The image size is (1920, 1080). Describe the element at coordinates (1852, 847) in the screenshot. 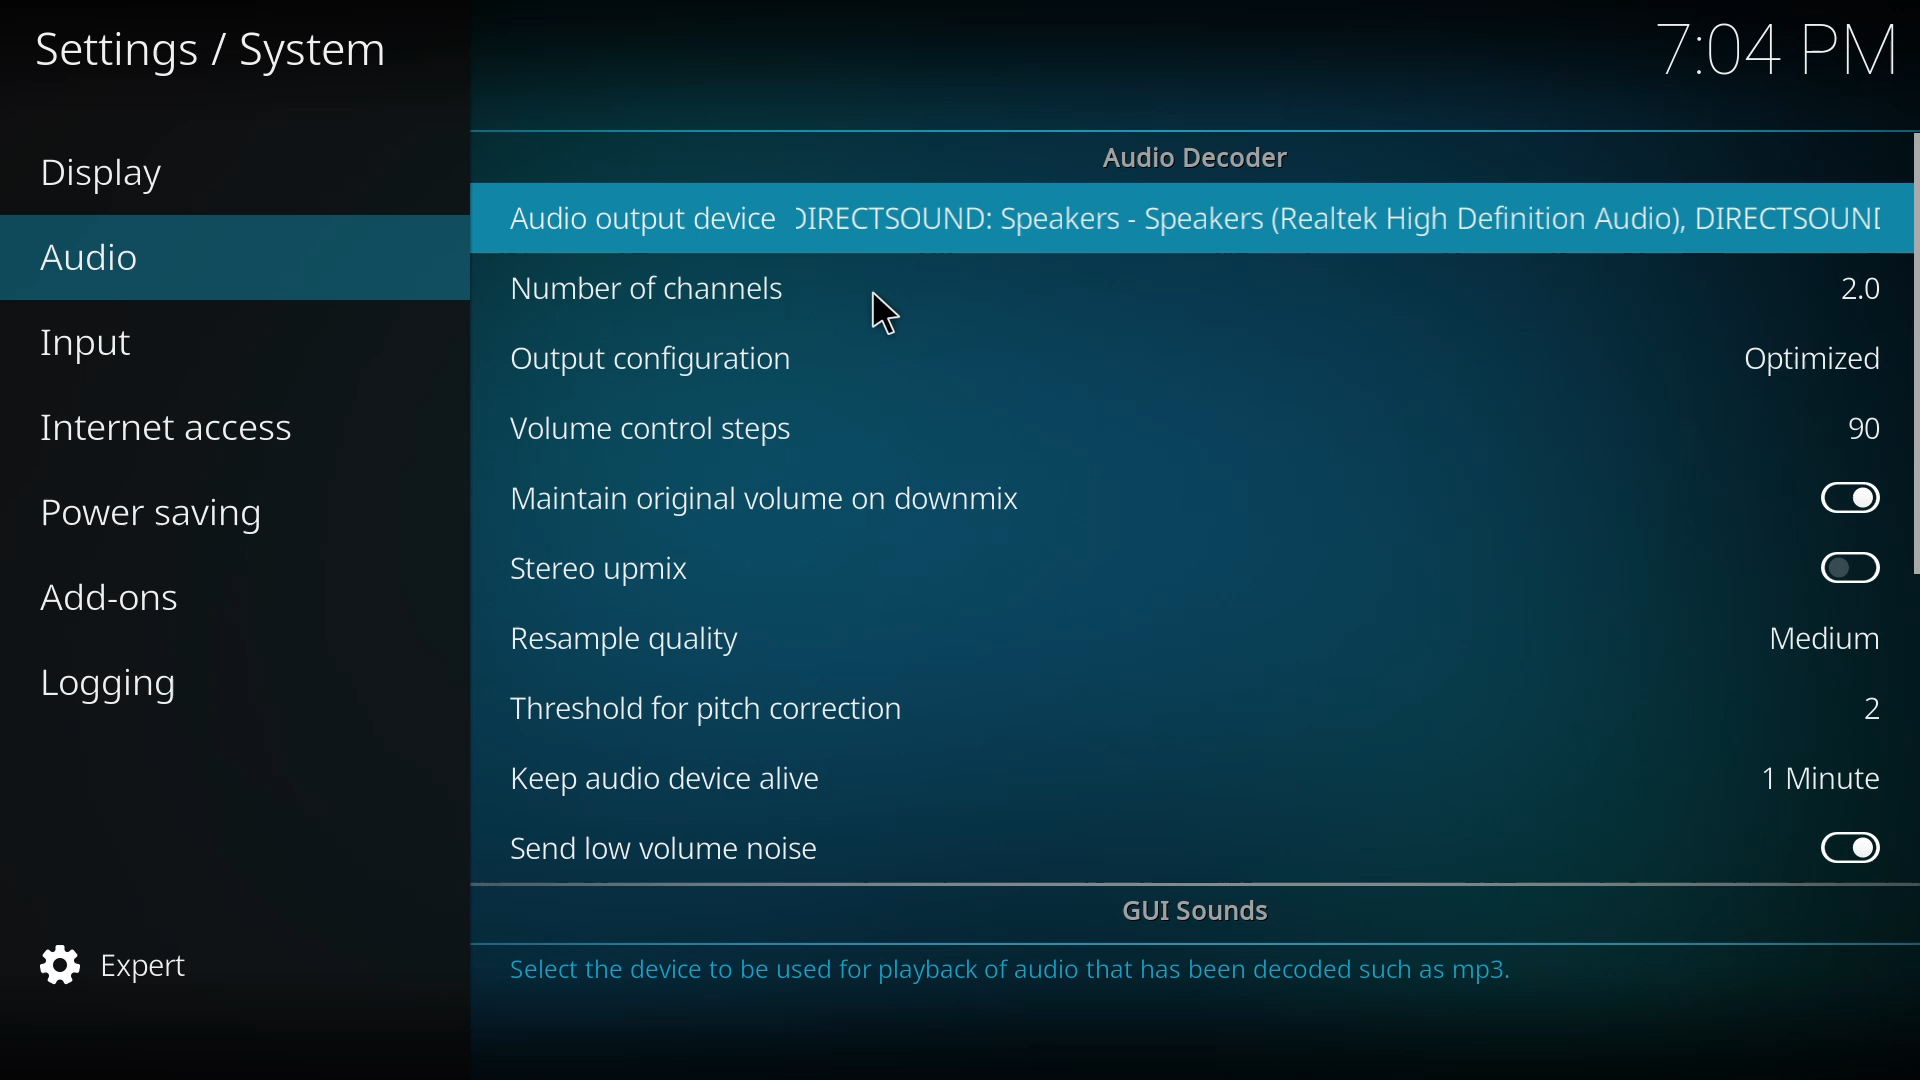

I see `enable` at that location.